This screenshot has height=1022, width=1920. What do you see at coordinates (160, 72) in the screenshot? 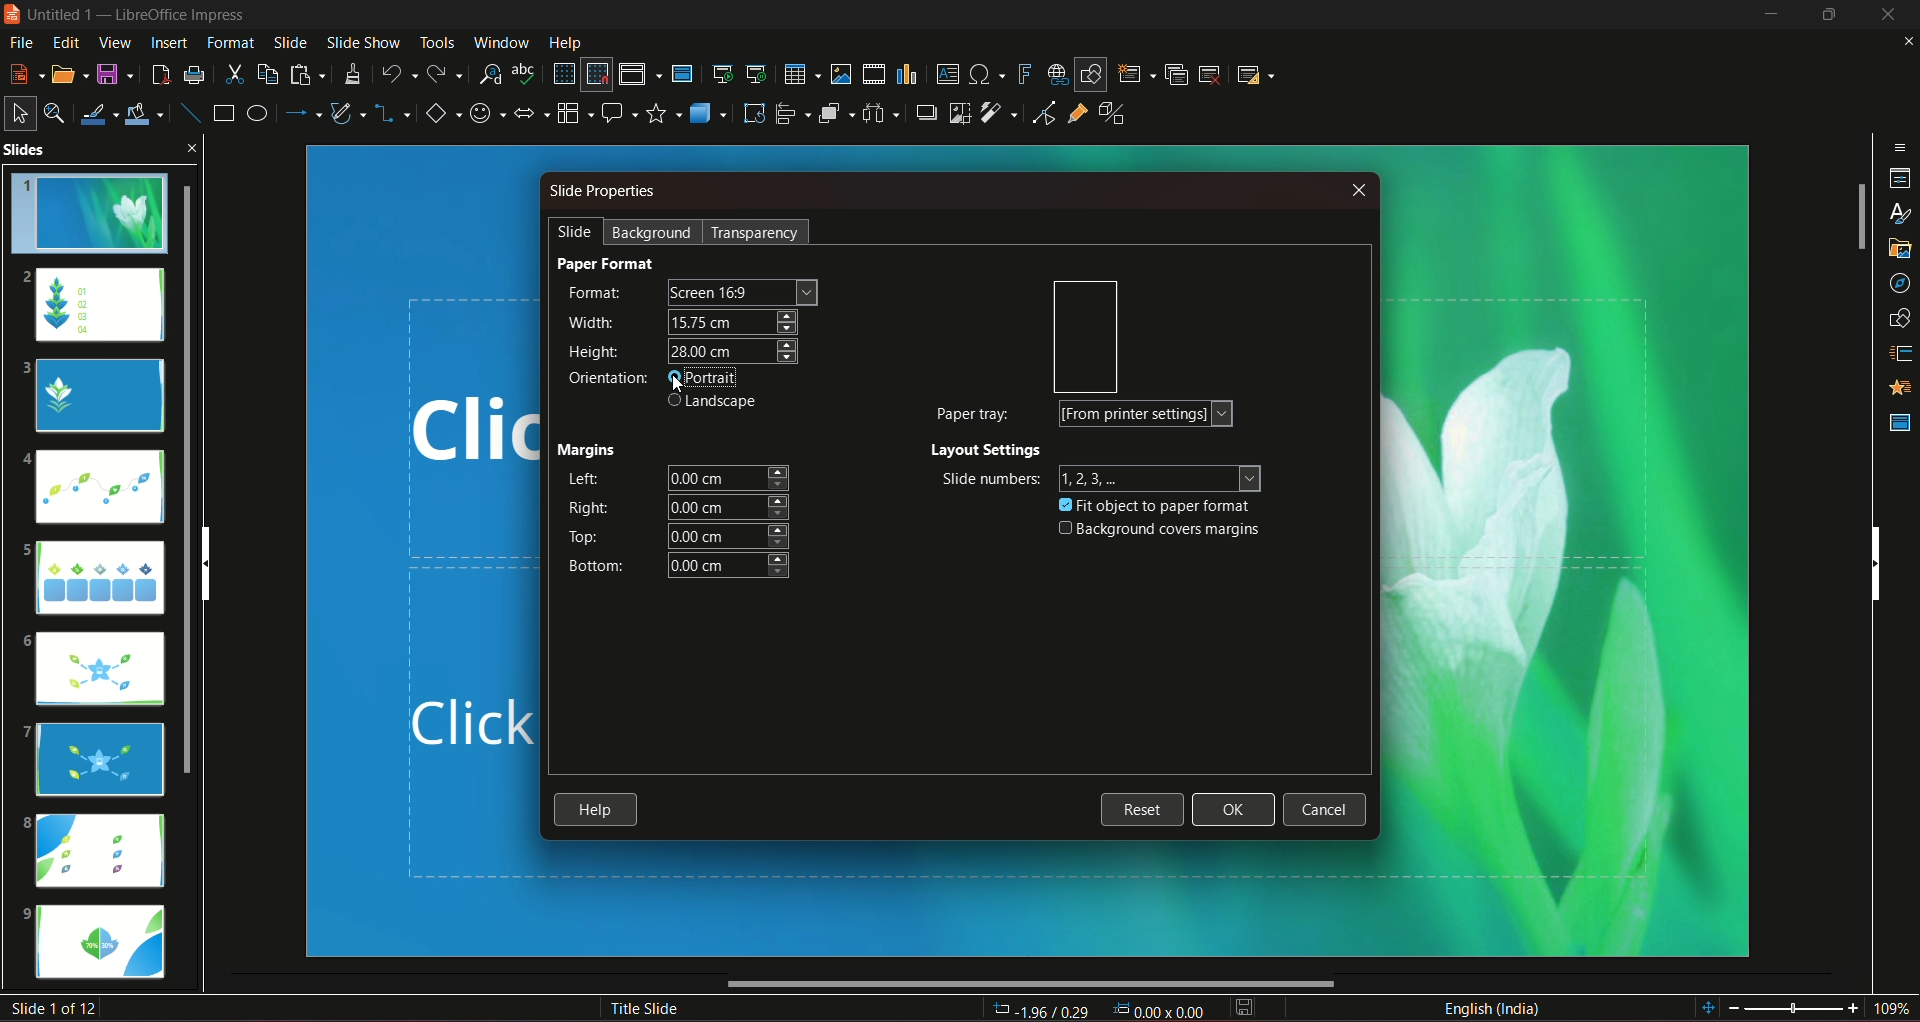
I see `export directly as pdf` at bounding box center [160, 72].